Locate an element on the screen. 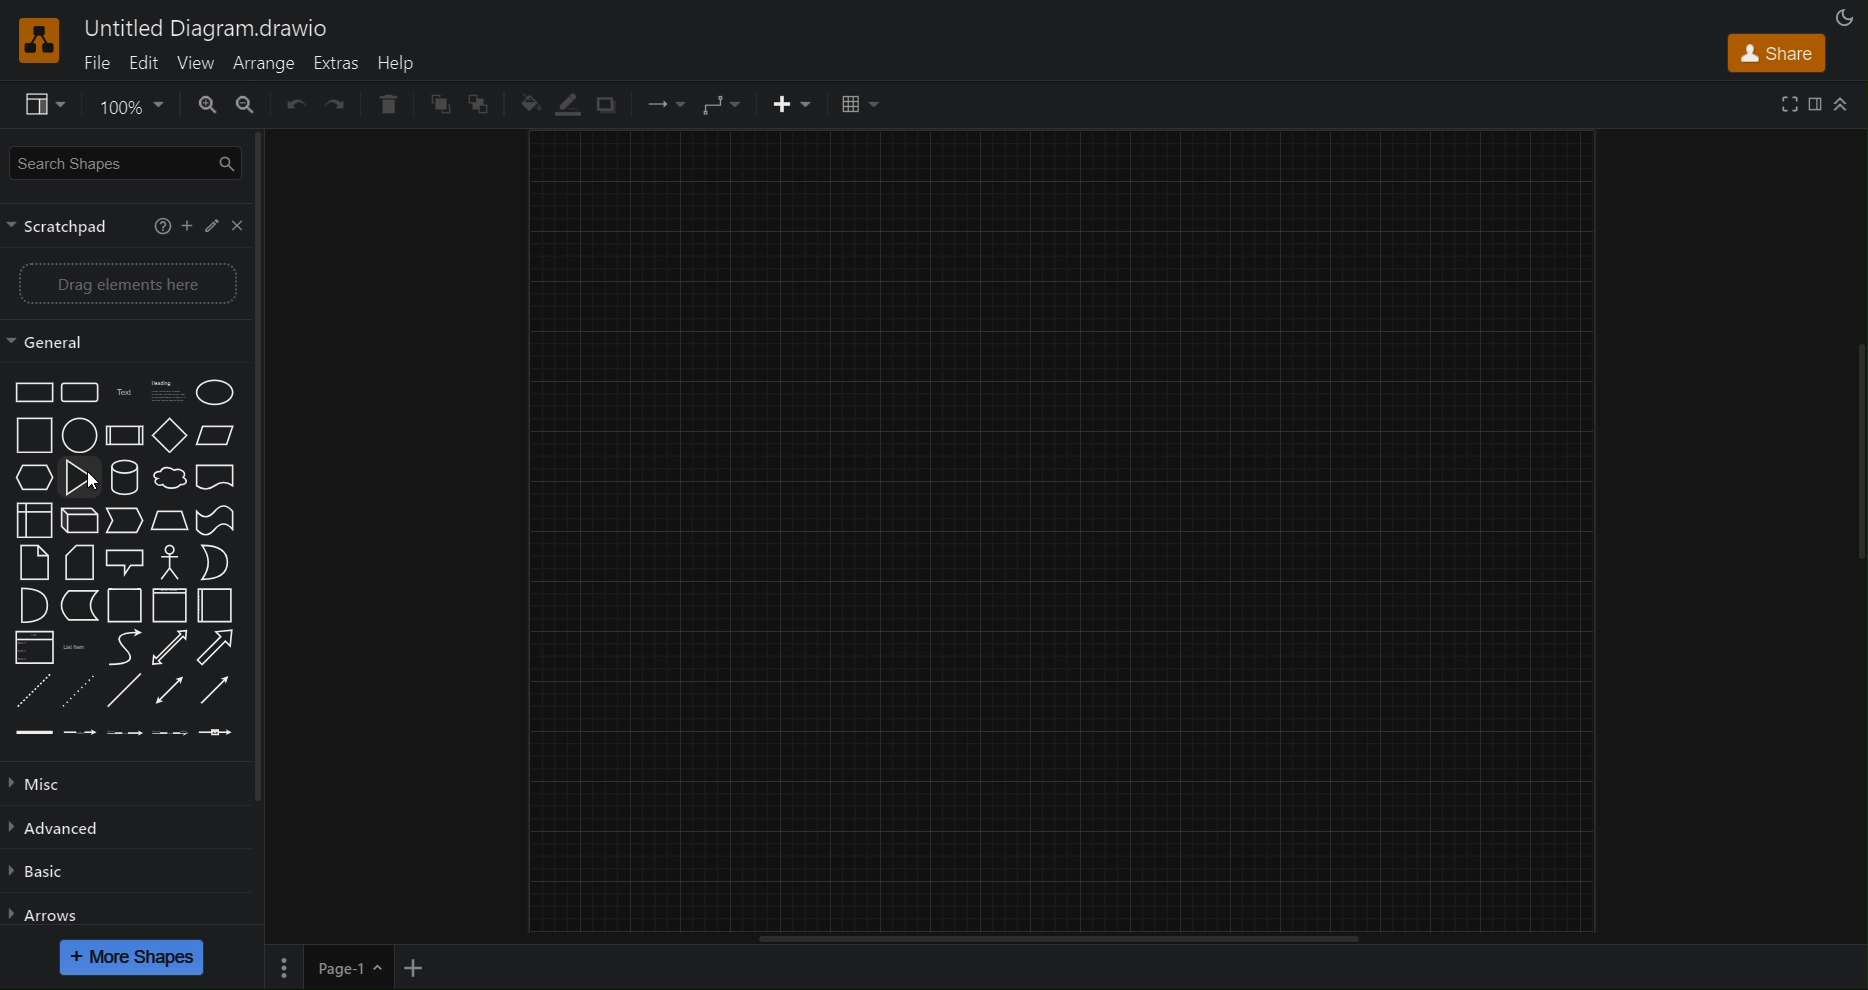 This screenshot has height=990, width=1868. Pages is located at coordinates (281, 967).